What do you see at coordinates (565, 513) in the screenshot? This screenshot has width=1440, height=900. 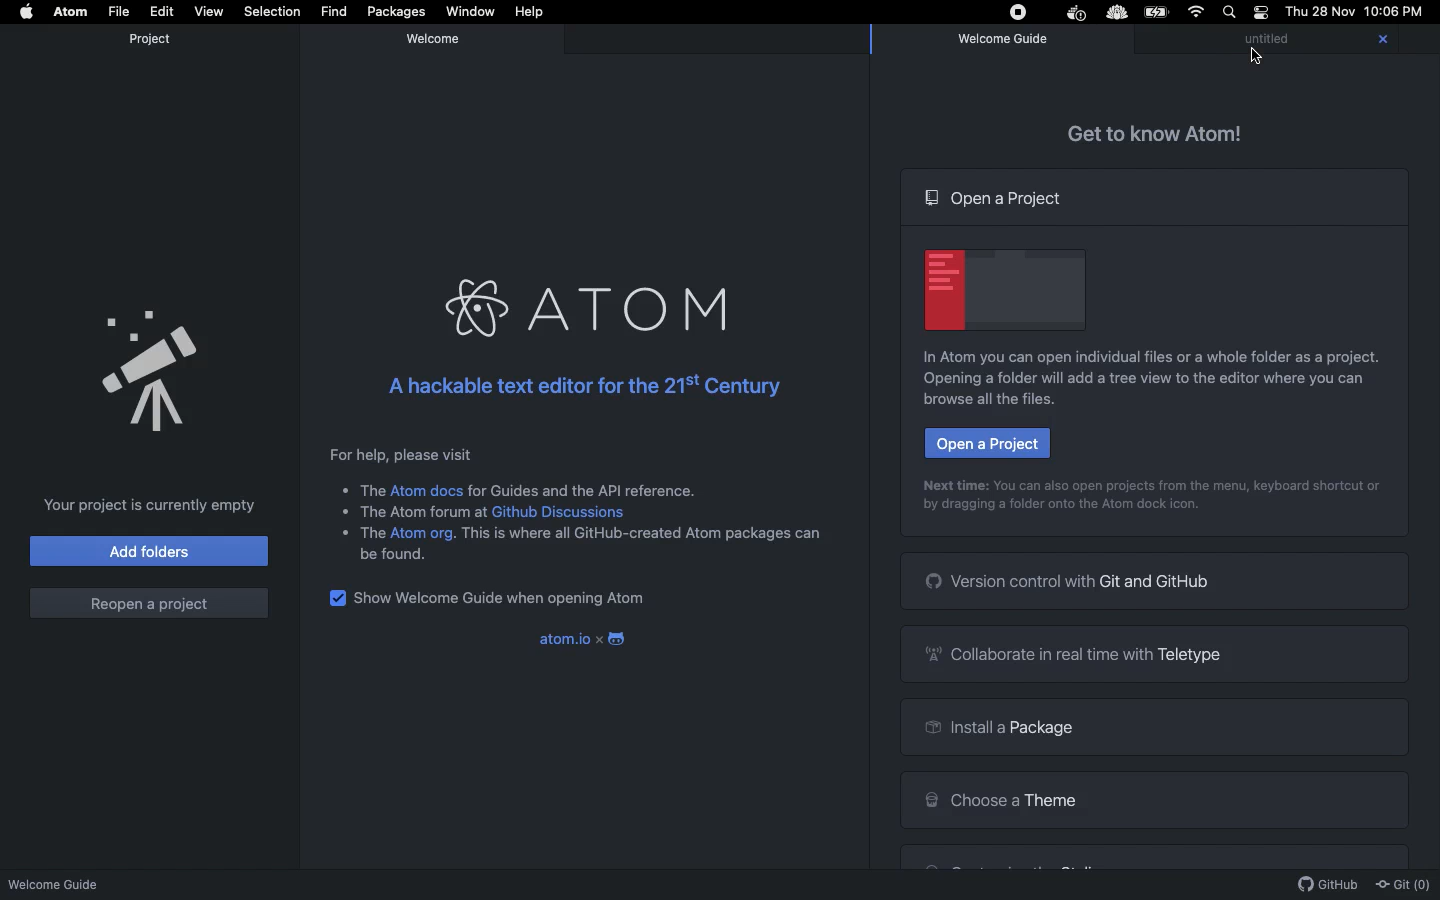 I see `Github Discussion` at bounding box center [565, 513].